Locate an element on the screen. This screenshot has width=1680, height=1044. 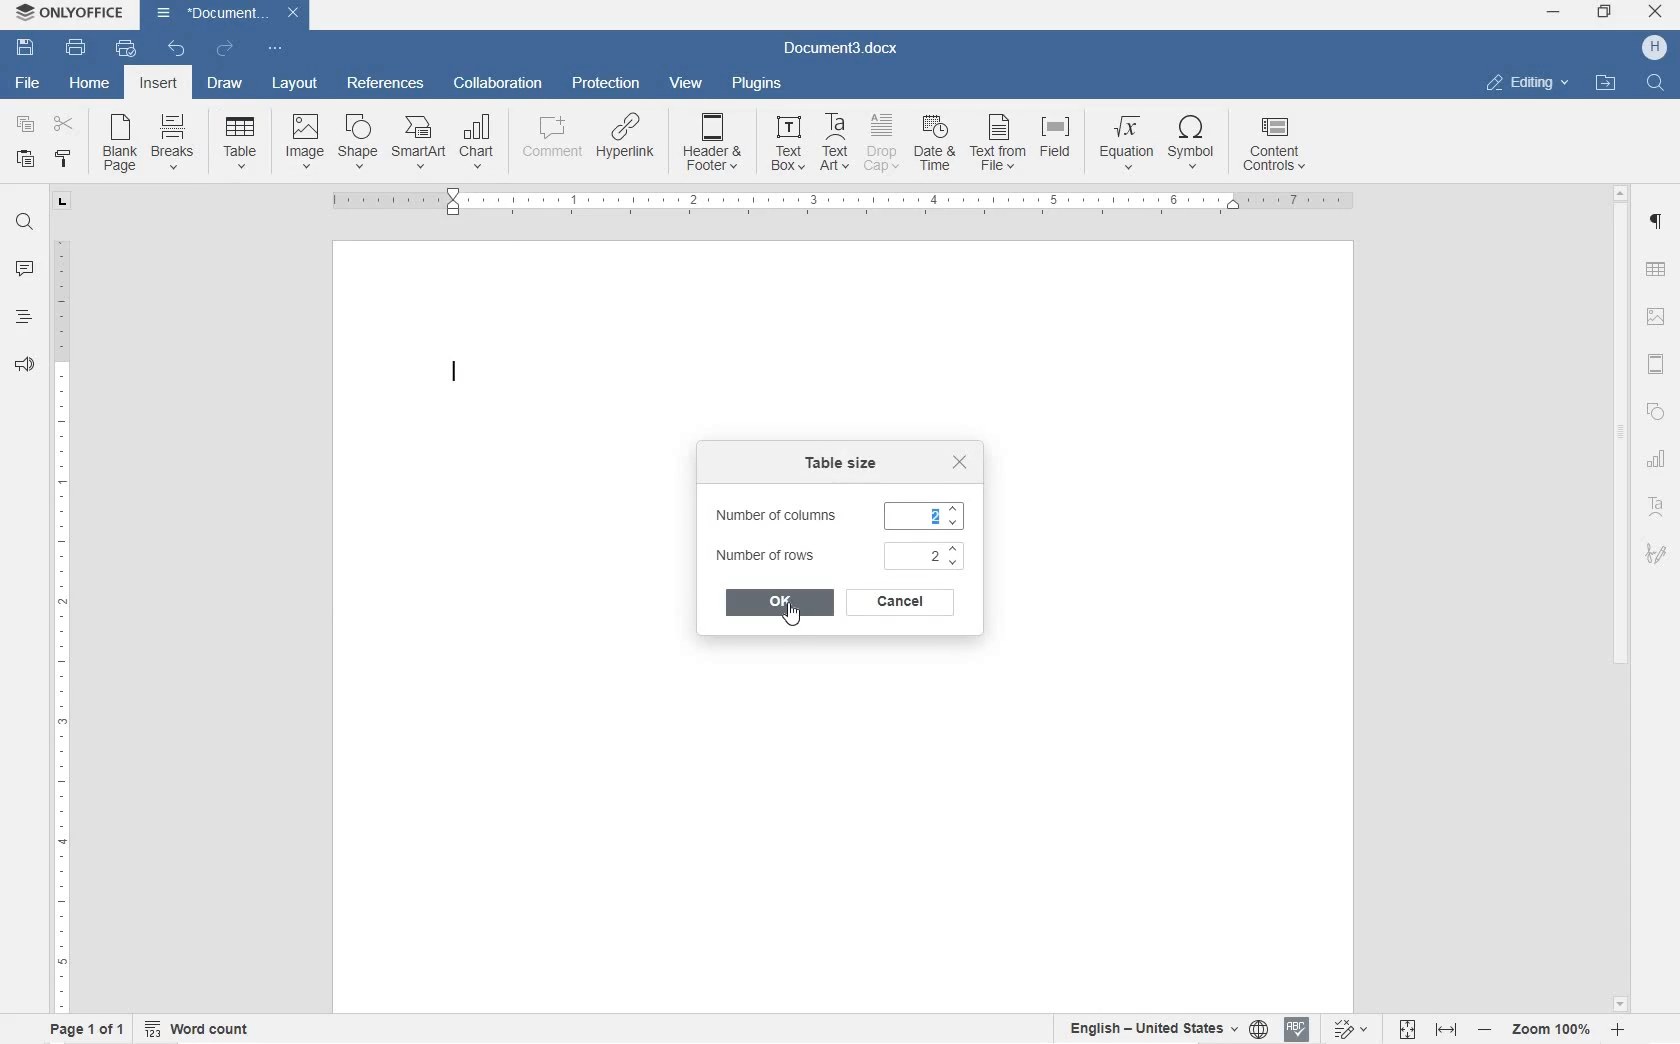
PASTE is located at coordinates (30, 160).